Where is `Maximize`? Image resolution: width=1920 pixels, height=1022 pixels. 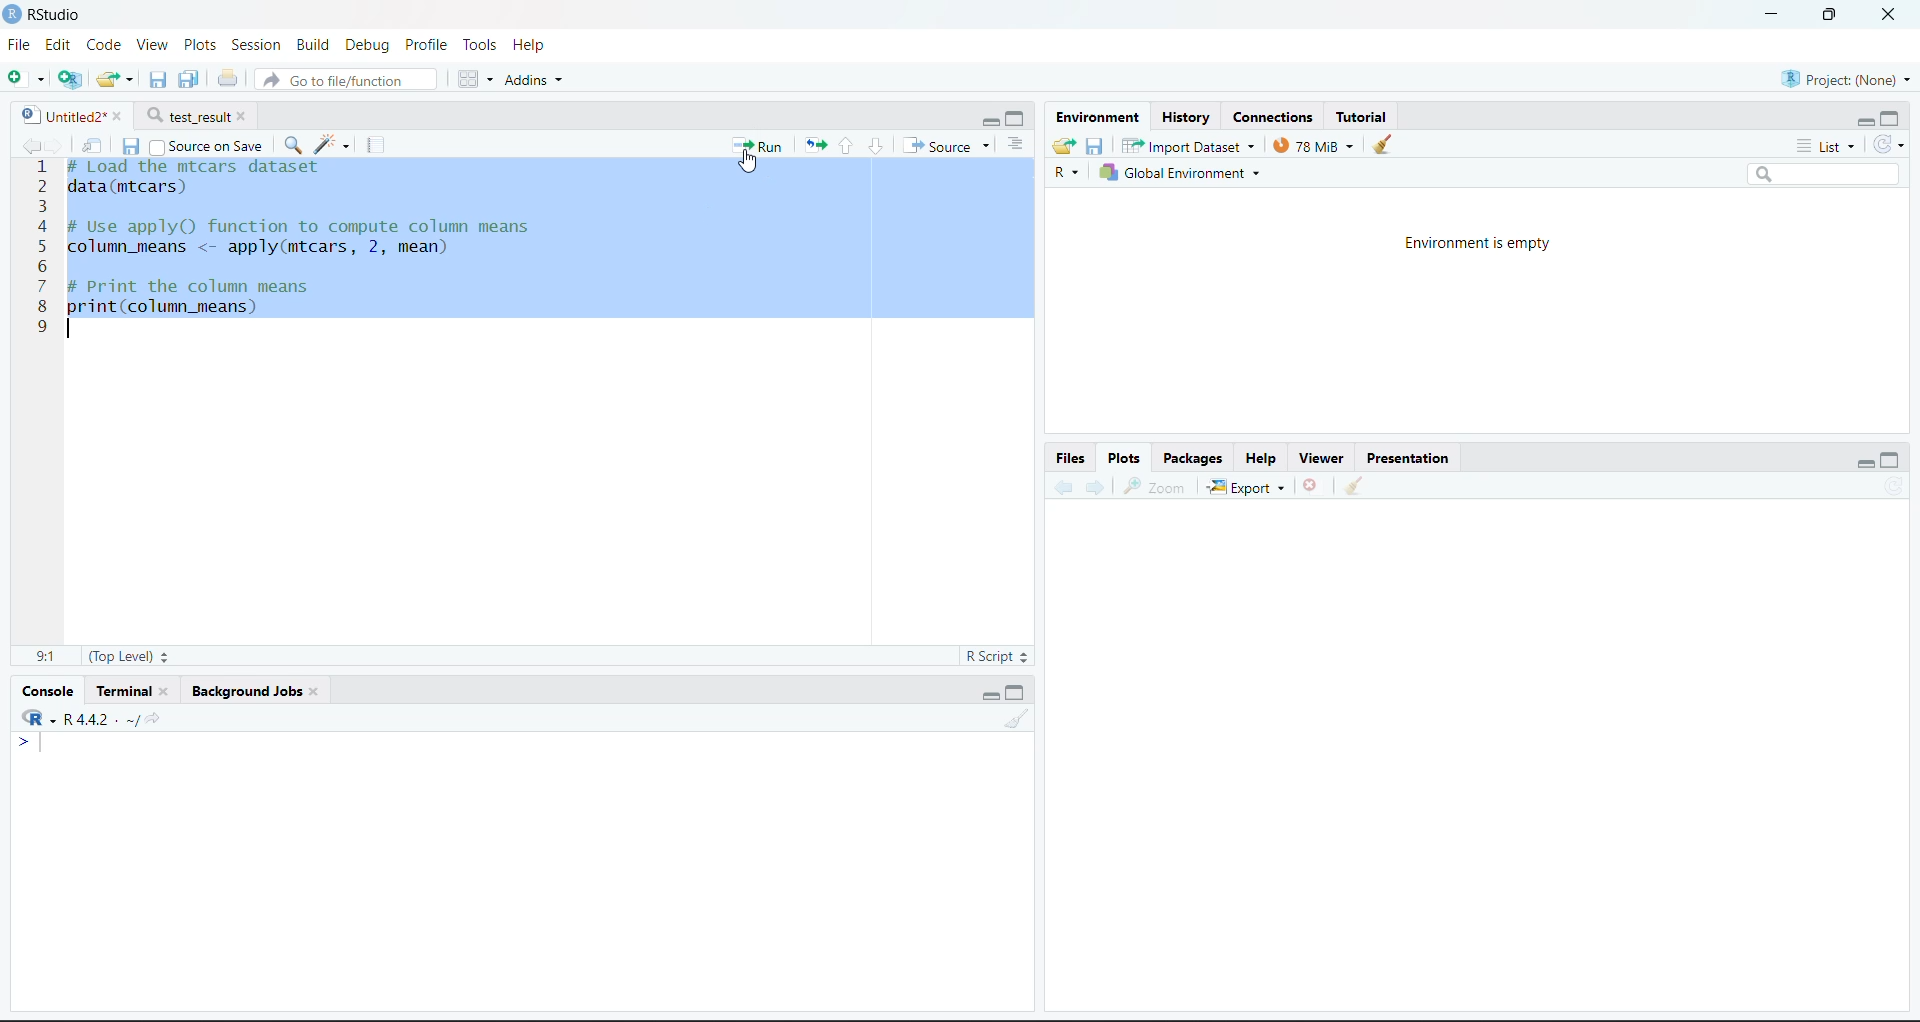 Maximize is located at coordinates (1015, 118).